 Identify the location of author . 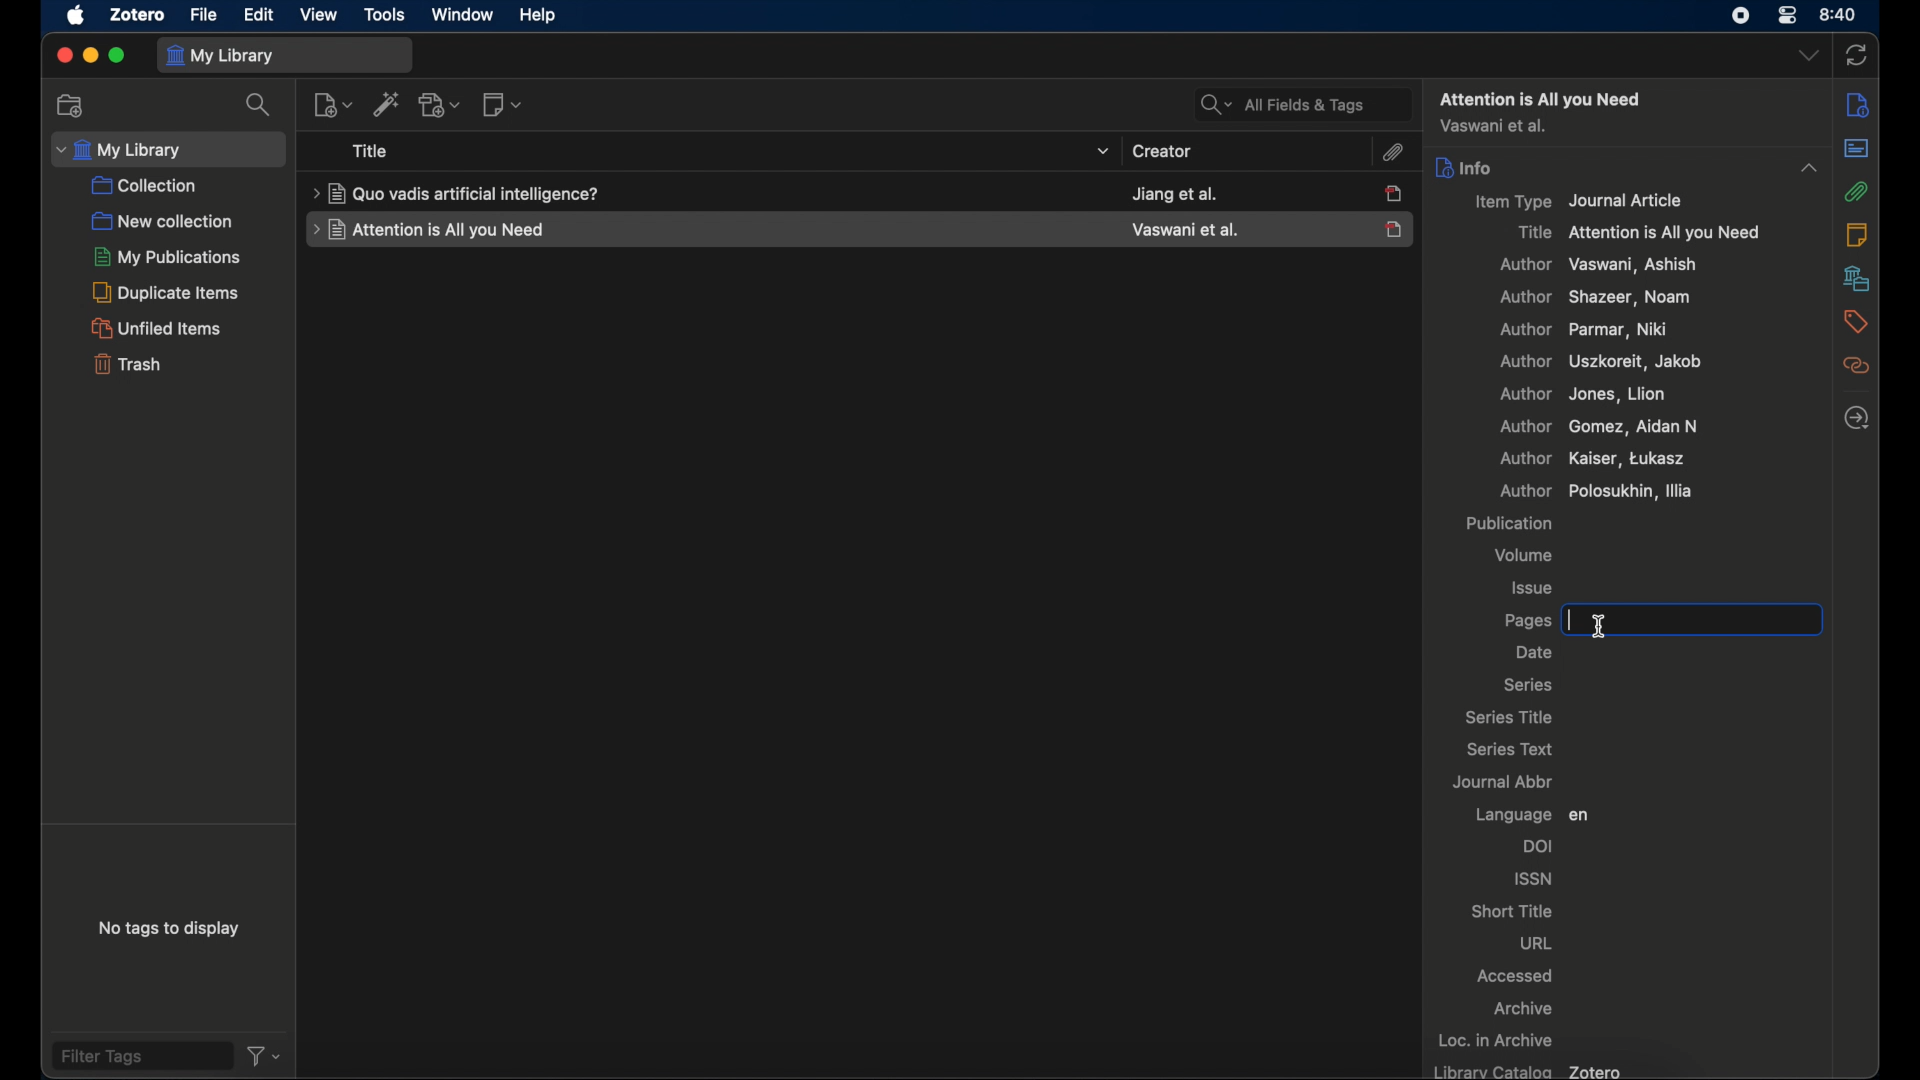
(1494, 126).